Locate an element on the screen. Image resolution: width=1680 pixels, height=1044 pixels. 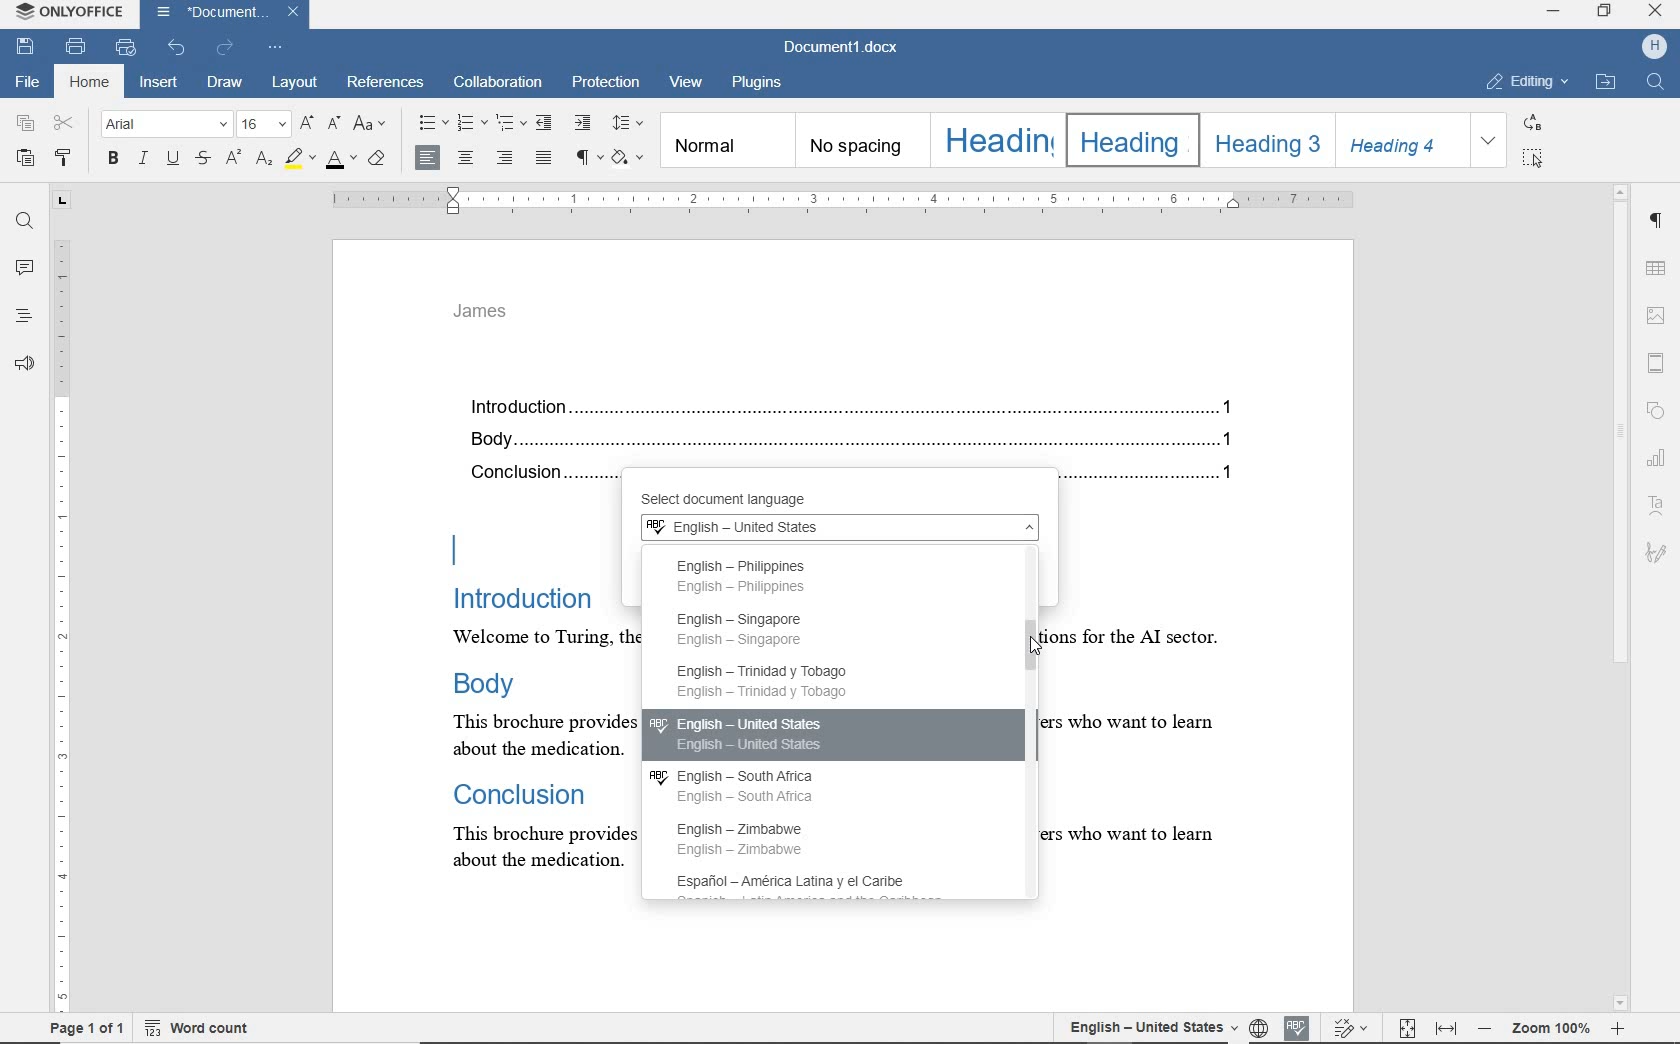
find is located at coordinates (24, 223).